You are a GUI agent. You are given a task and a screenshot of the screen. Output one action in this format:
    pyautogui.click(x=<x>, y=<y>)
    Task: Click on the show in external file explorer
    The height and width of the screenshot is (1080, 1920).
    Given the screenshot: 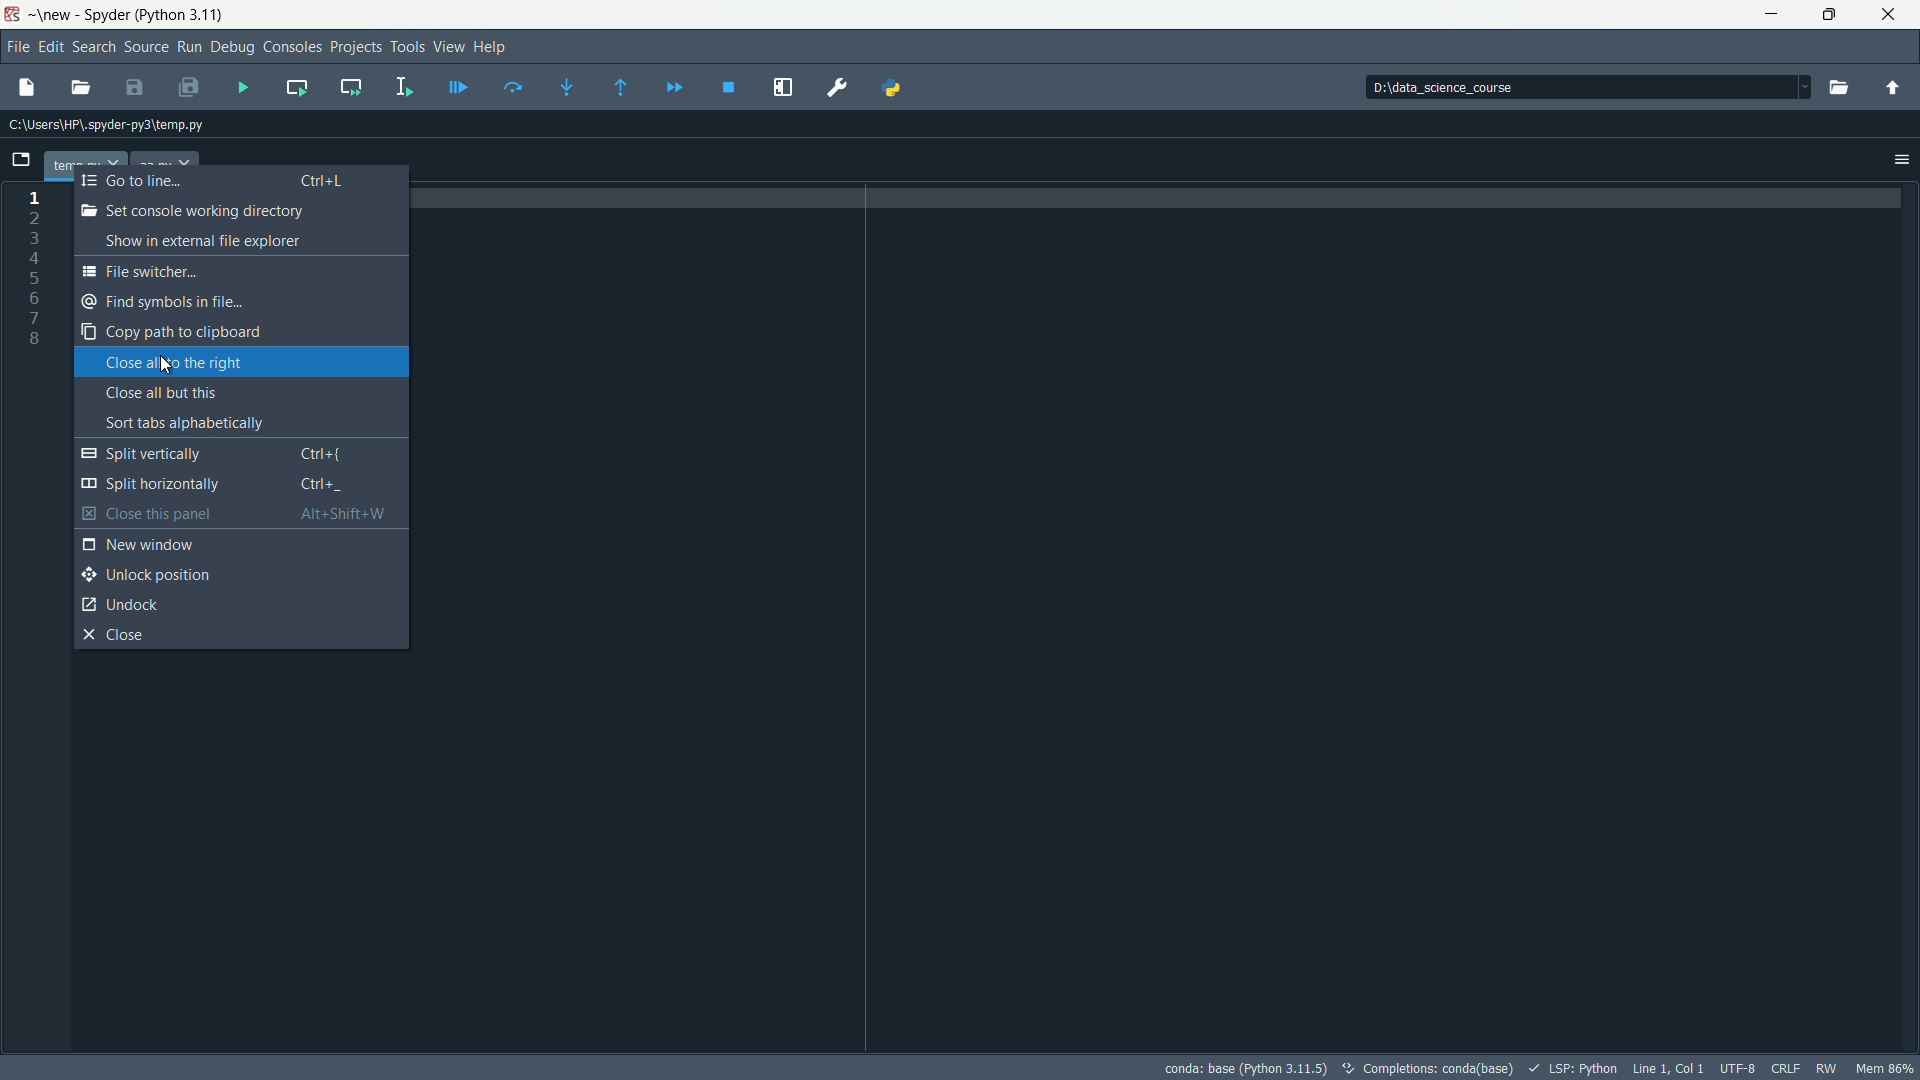 What is the action you would take?
    pyautogui.click(x=195, y=242)
    